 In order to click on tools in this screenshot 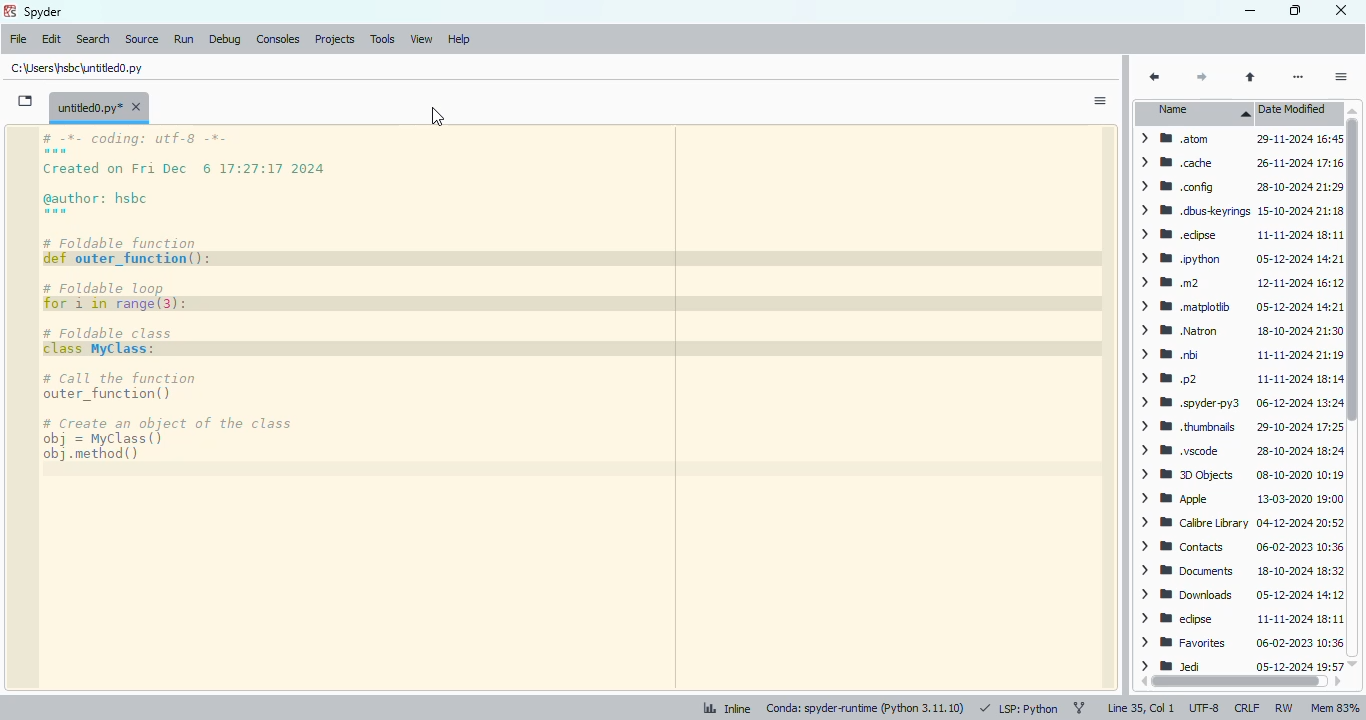, I will do `click(382, 40)`.